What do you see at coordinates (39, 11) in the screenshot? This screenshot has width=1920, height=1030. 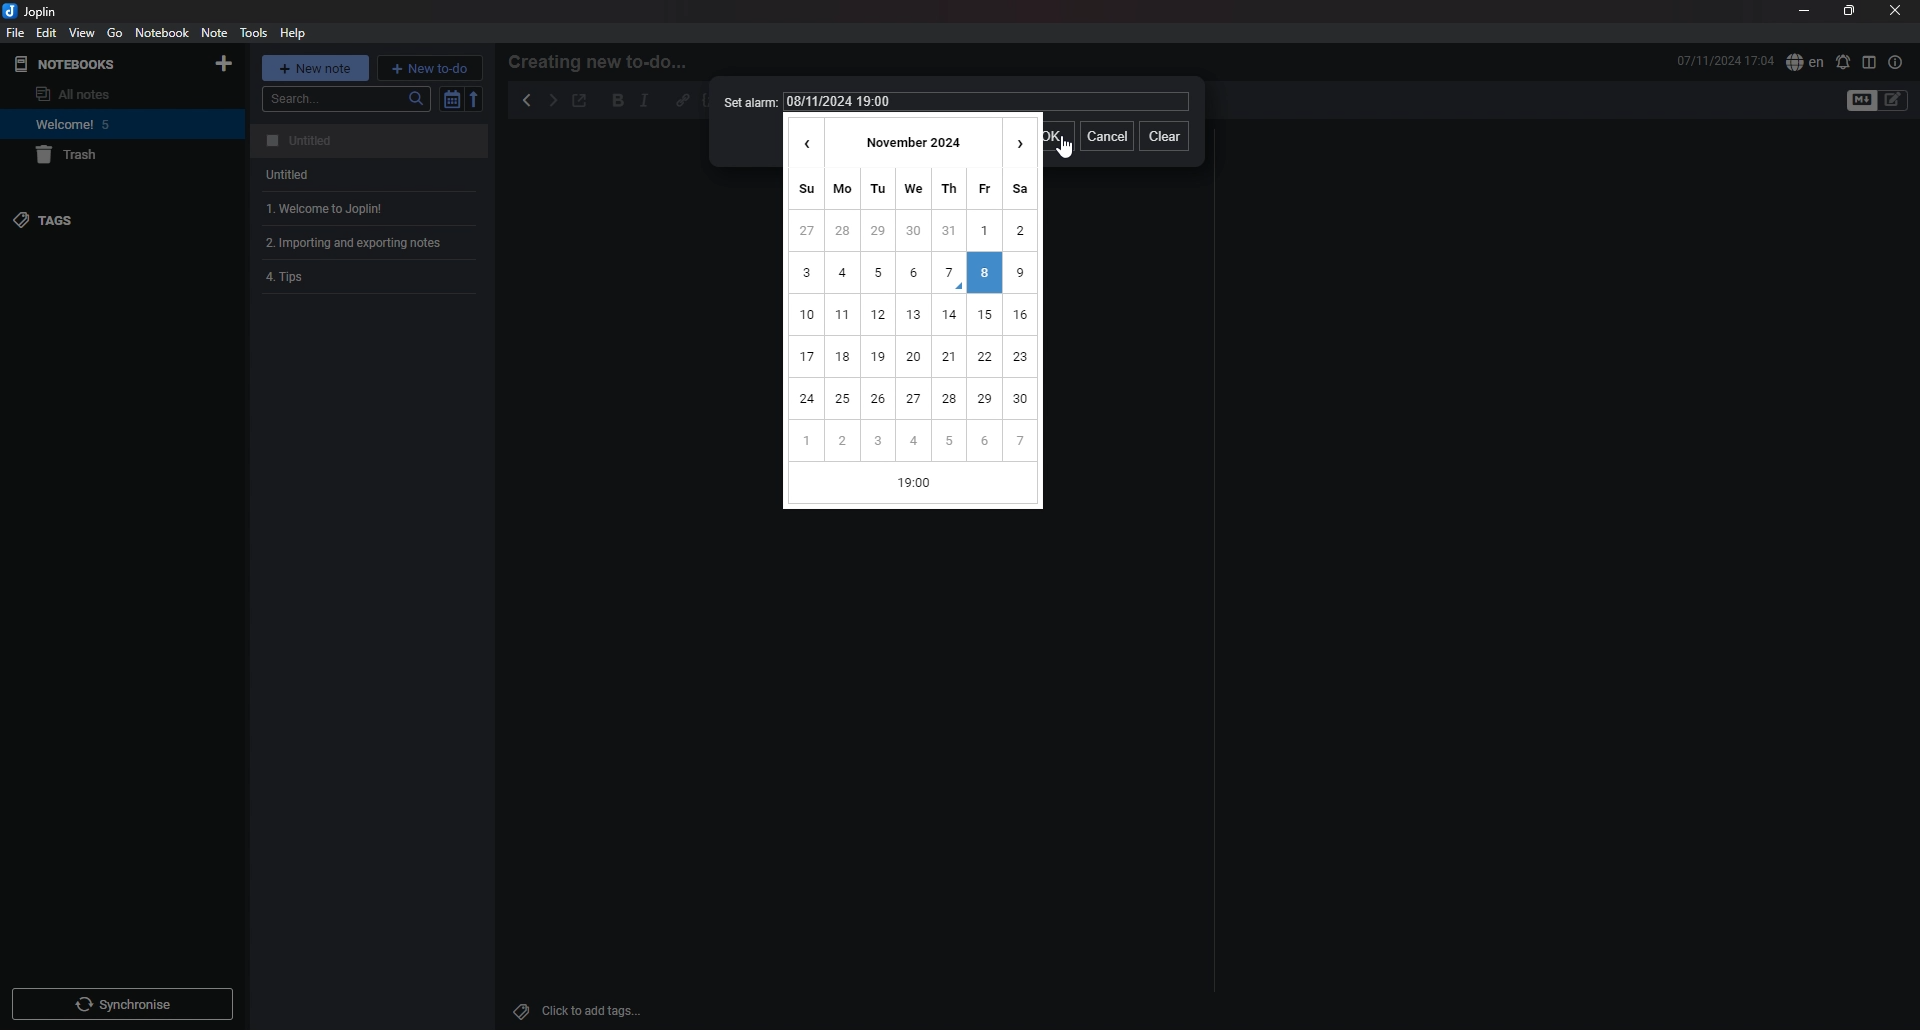 I see `joplin` at bounding box center [39, 11].